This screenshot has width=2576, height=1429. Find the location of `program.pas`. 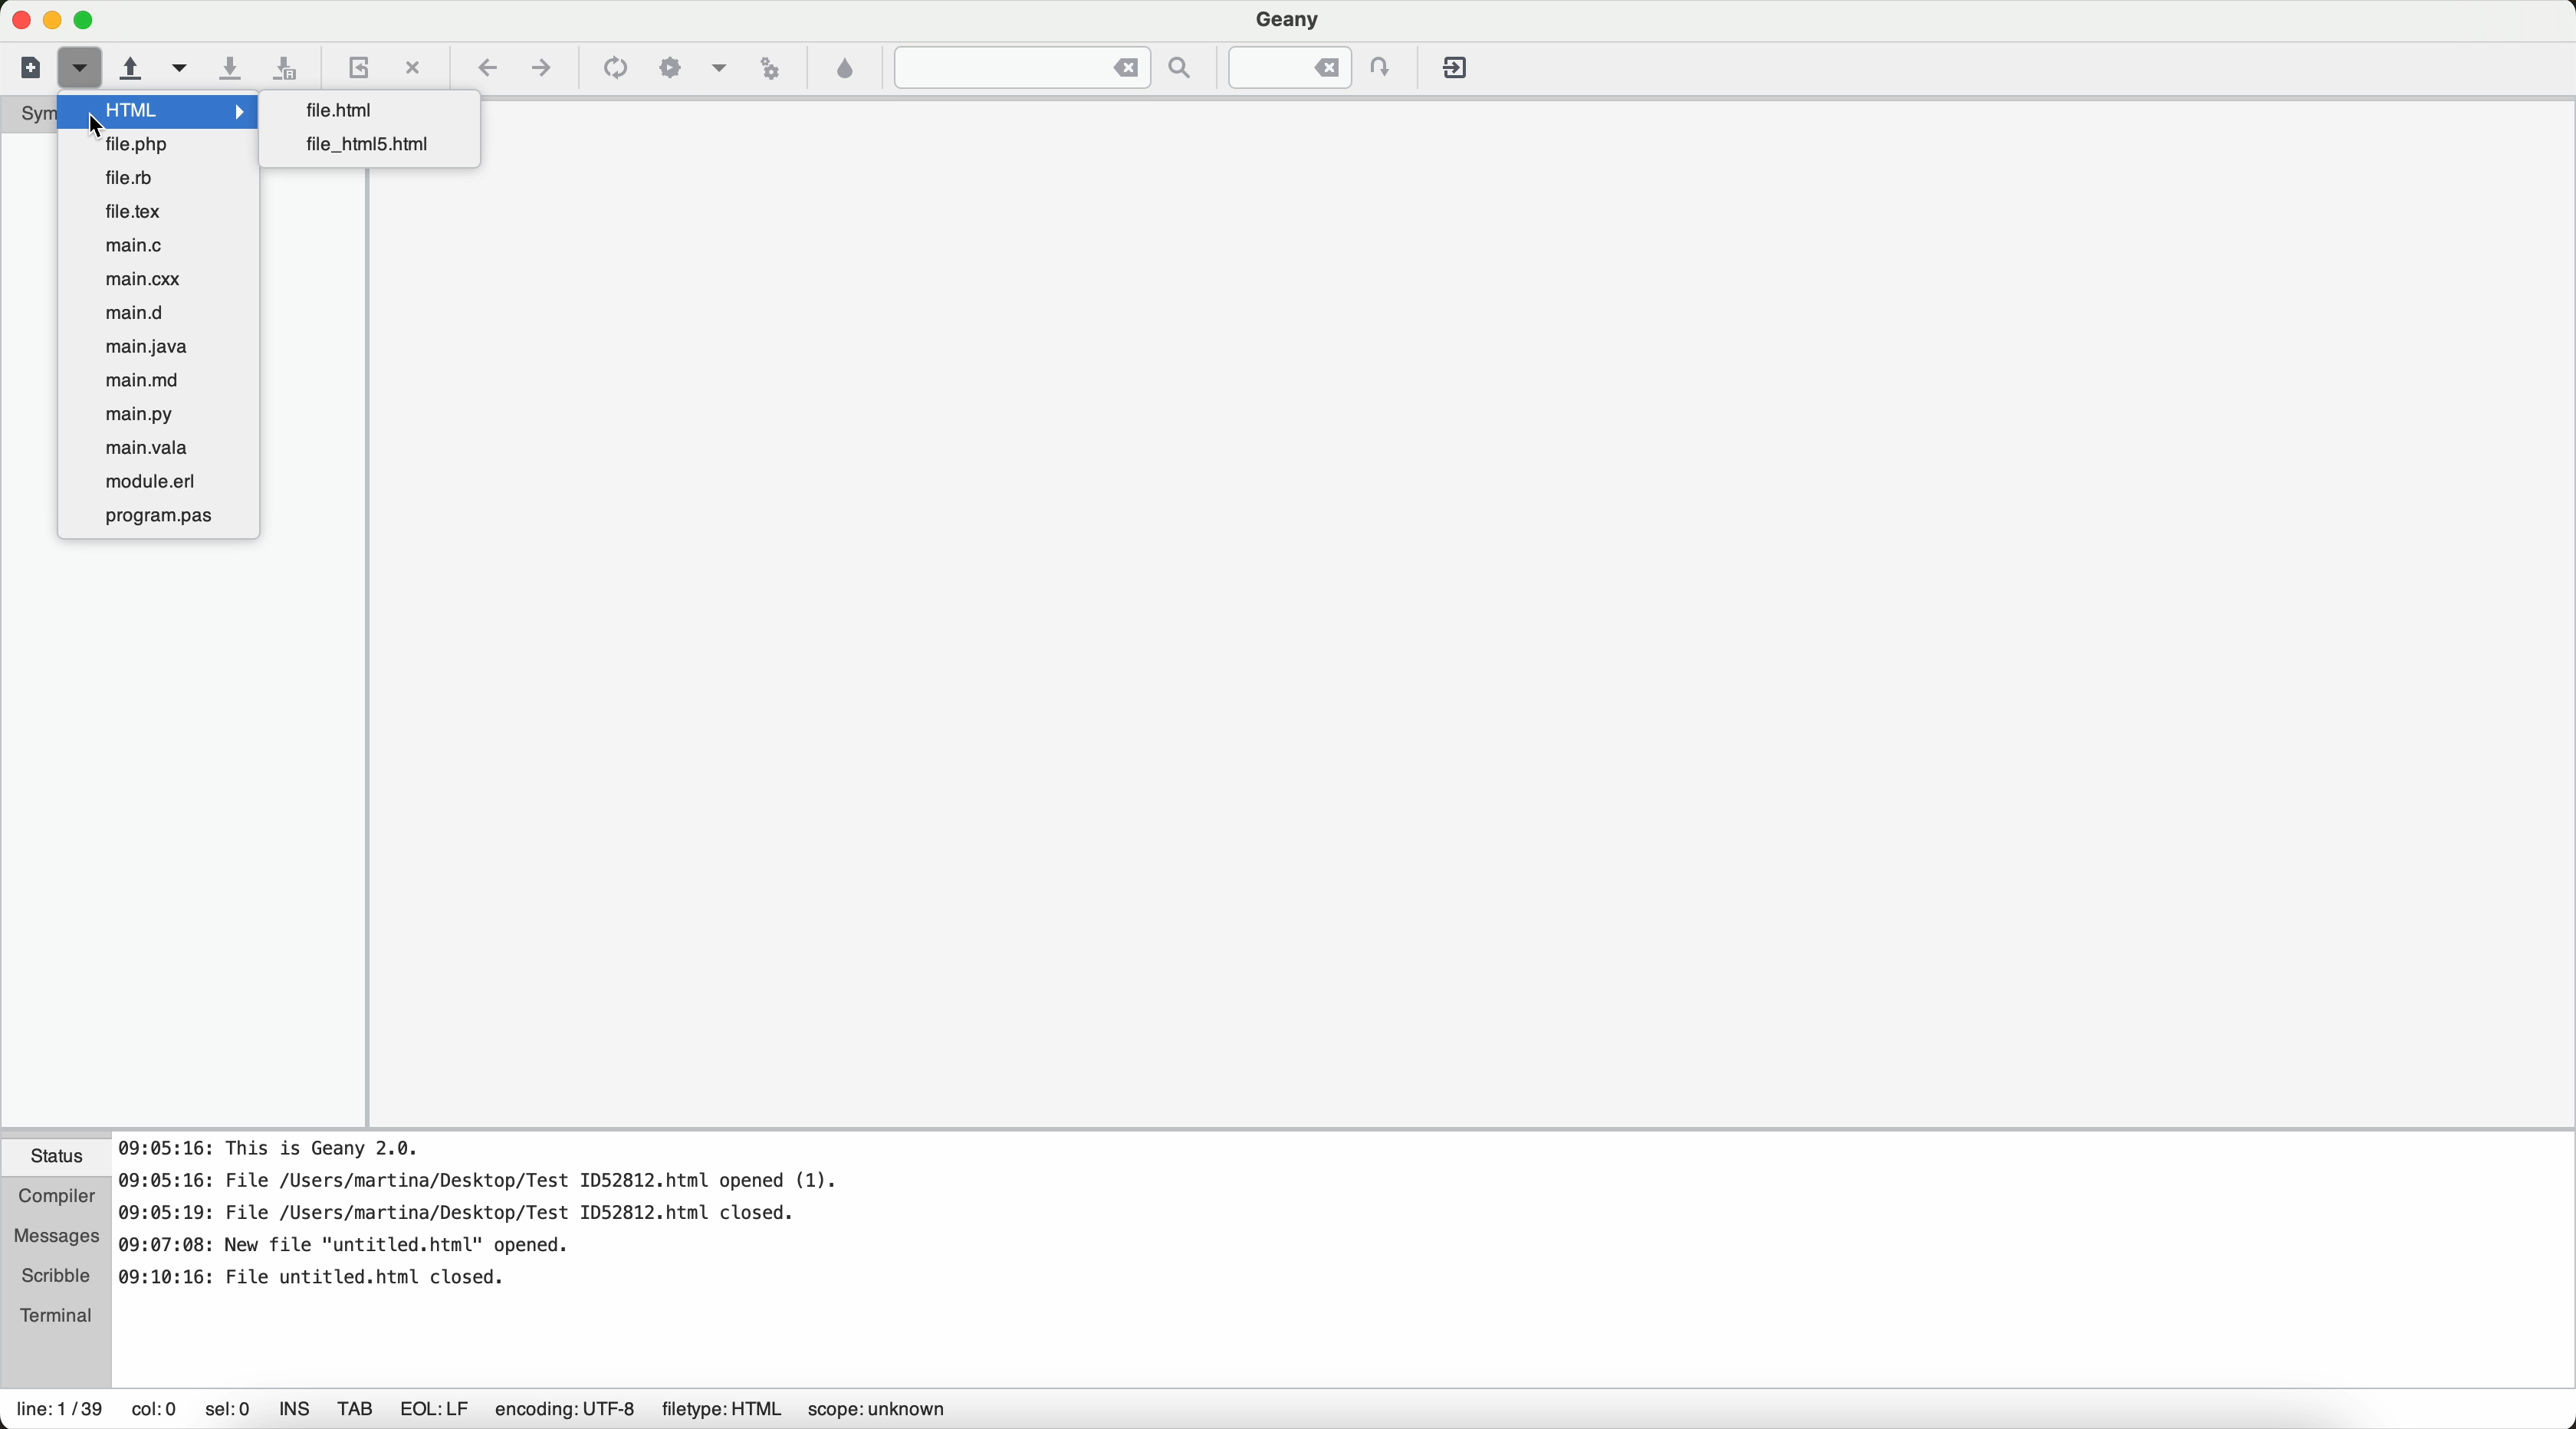

program.pas is located at coordinates (159, 513).